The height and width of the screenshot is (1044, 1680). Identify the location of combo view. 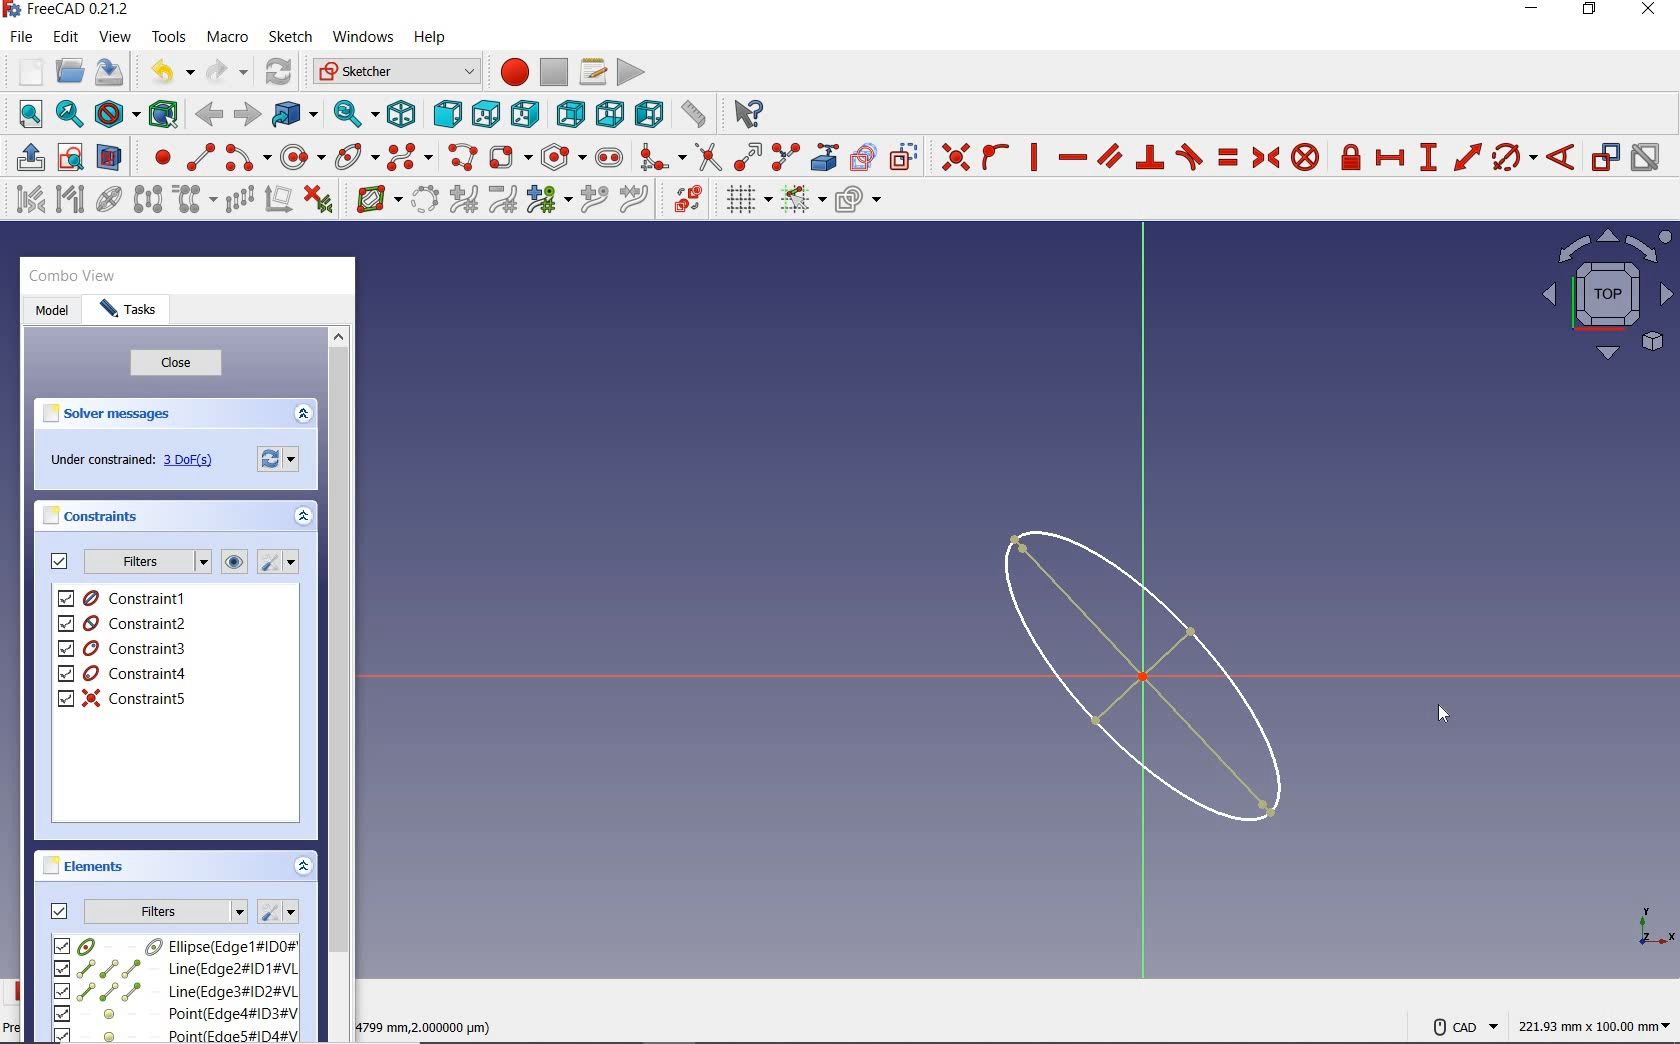
(73, 276).